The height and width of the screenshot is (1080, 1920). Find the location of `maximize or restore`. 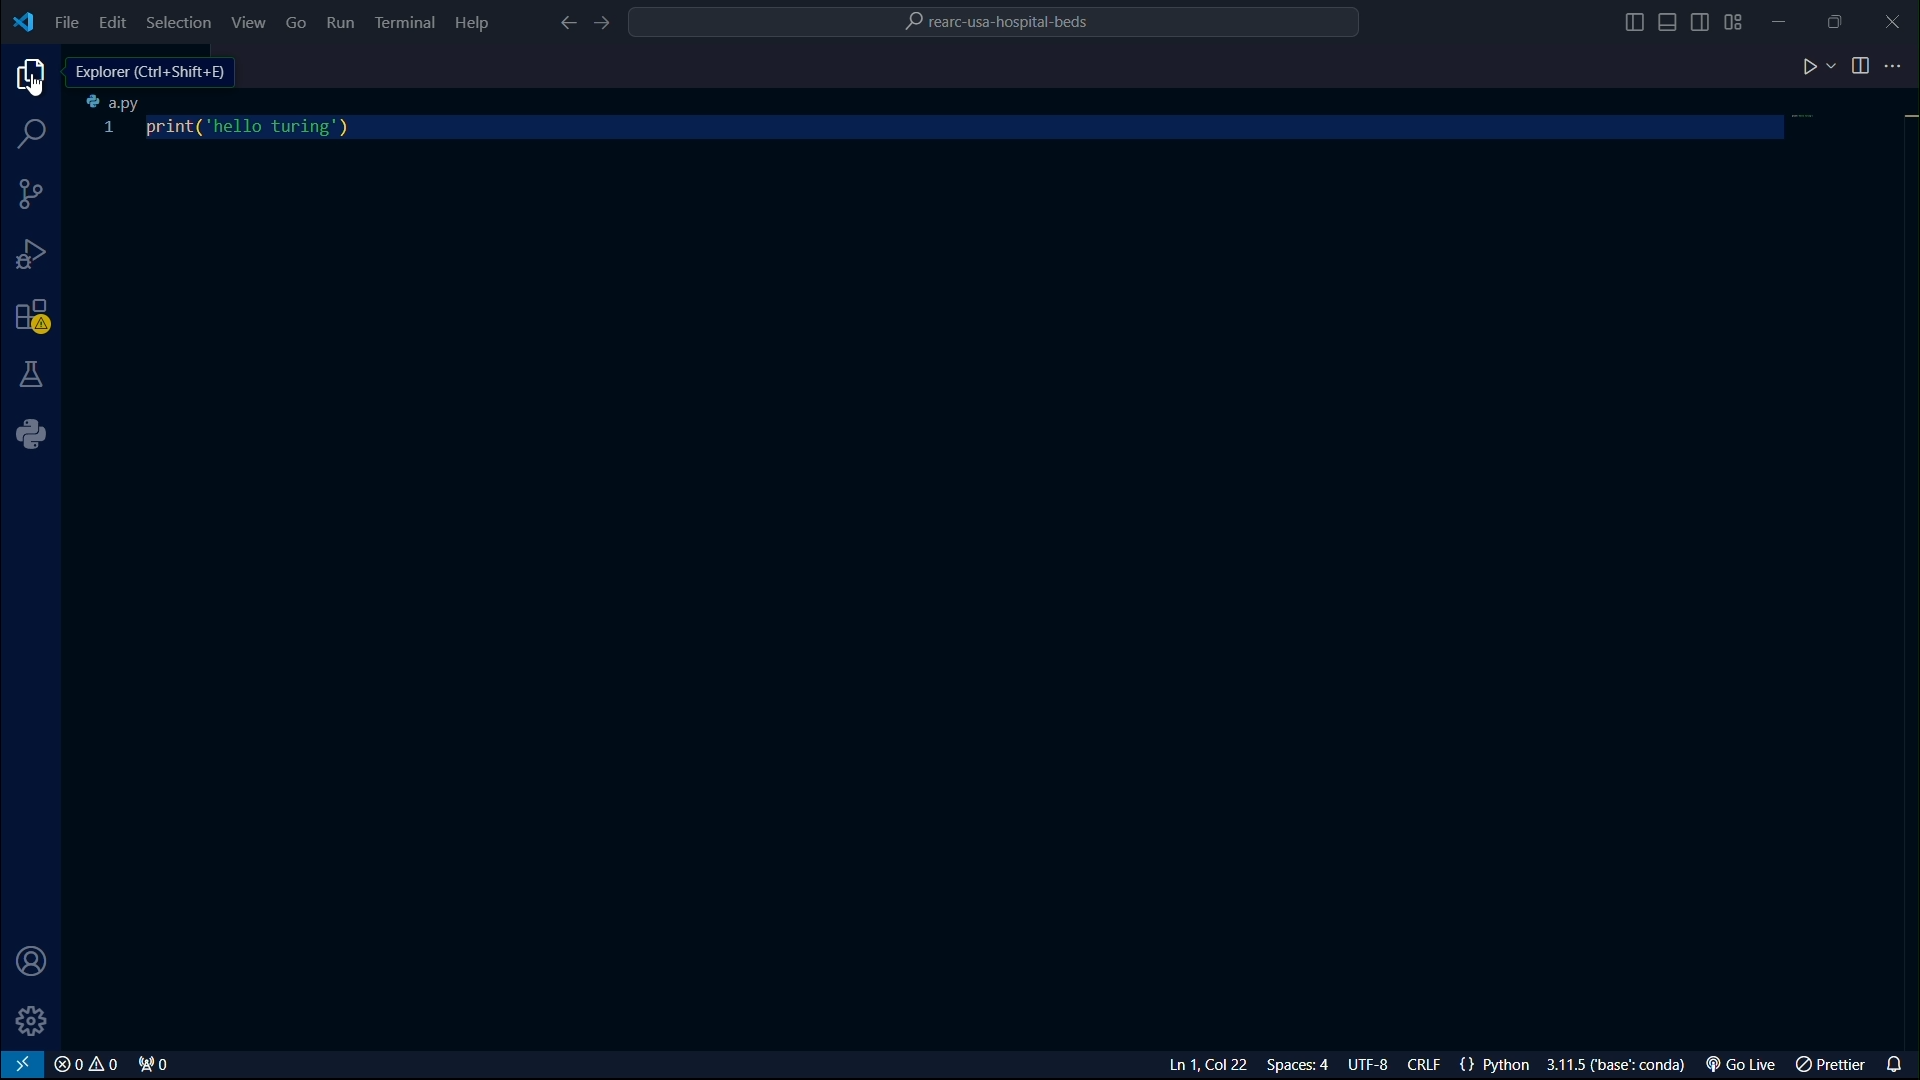

maximize or restore is located at coordinates (1845, 21).